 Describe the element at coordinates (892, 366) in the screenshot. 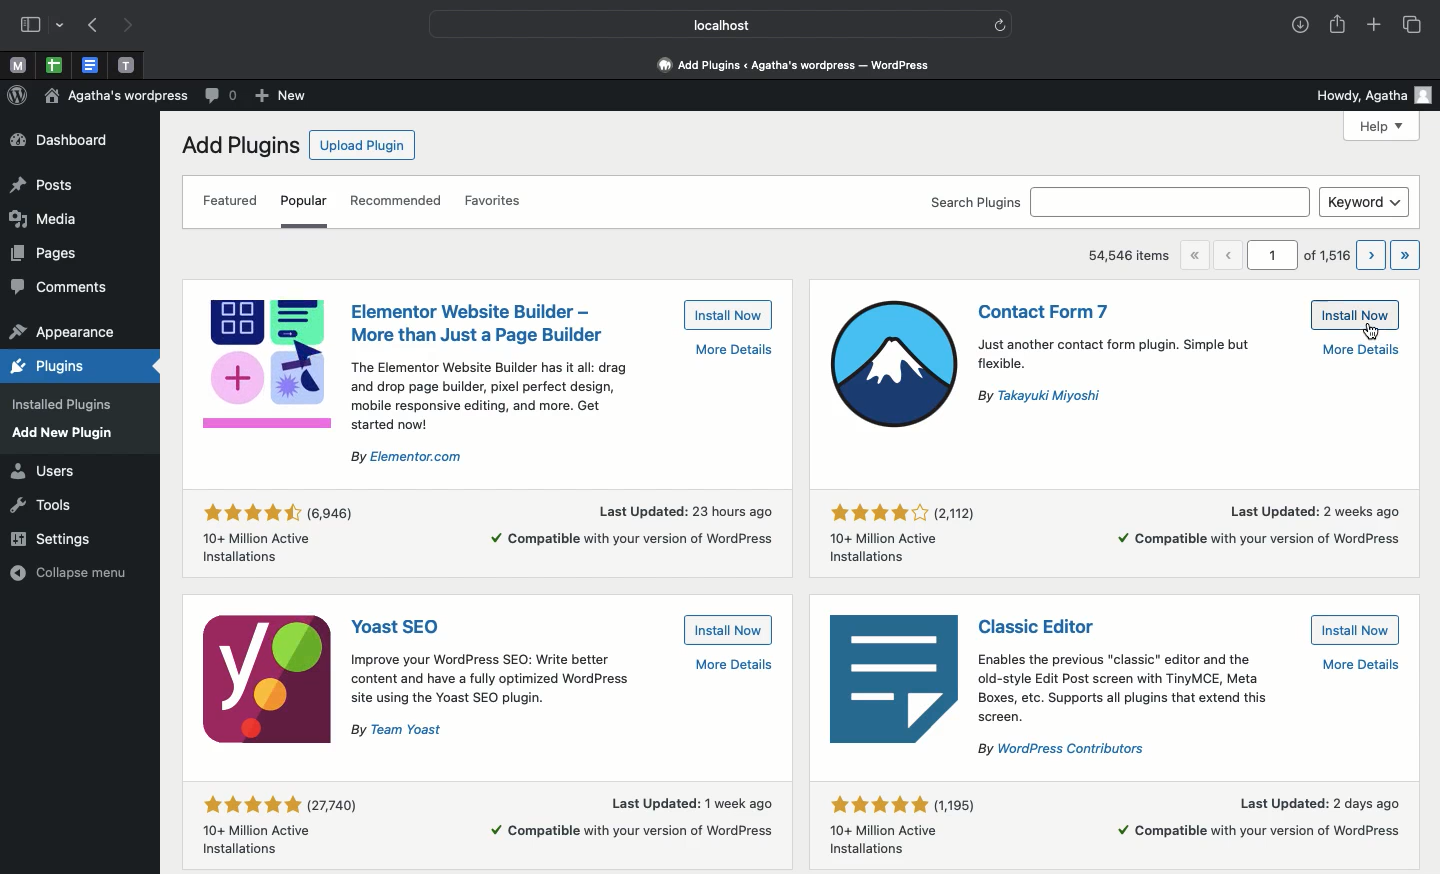

I see `Icon` at that location.